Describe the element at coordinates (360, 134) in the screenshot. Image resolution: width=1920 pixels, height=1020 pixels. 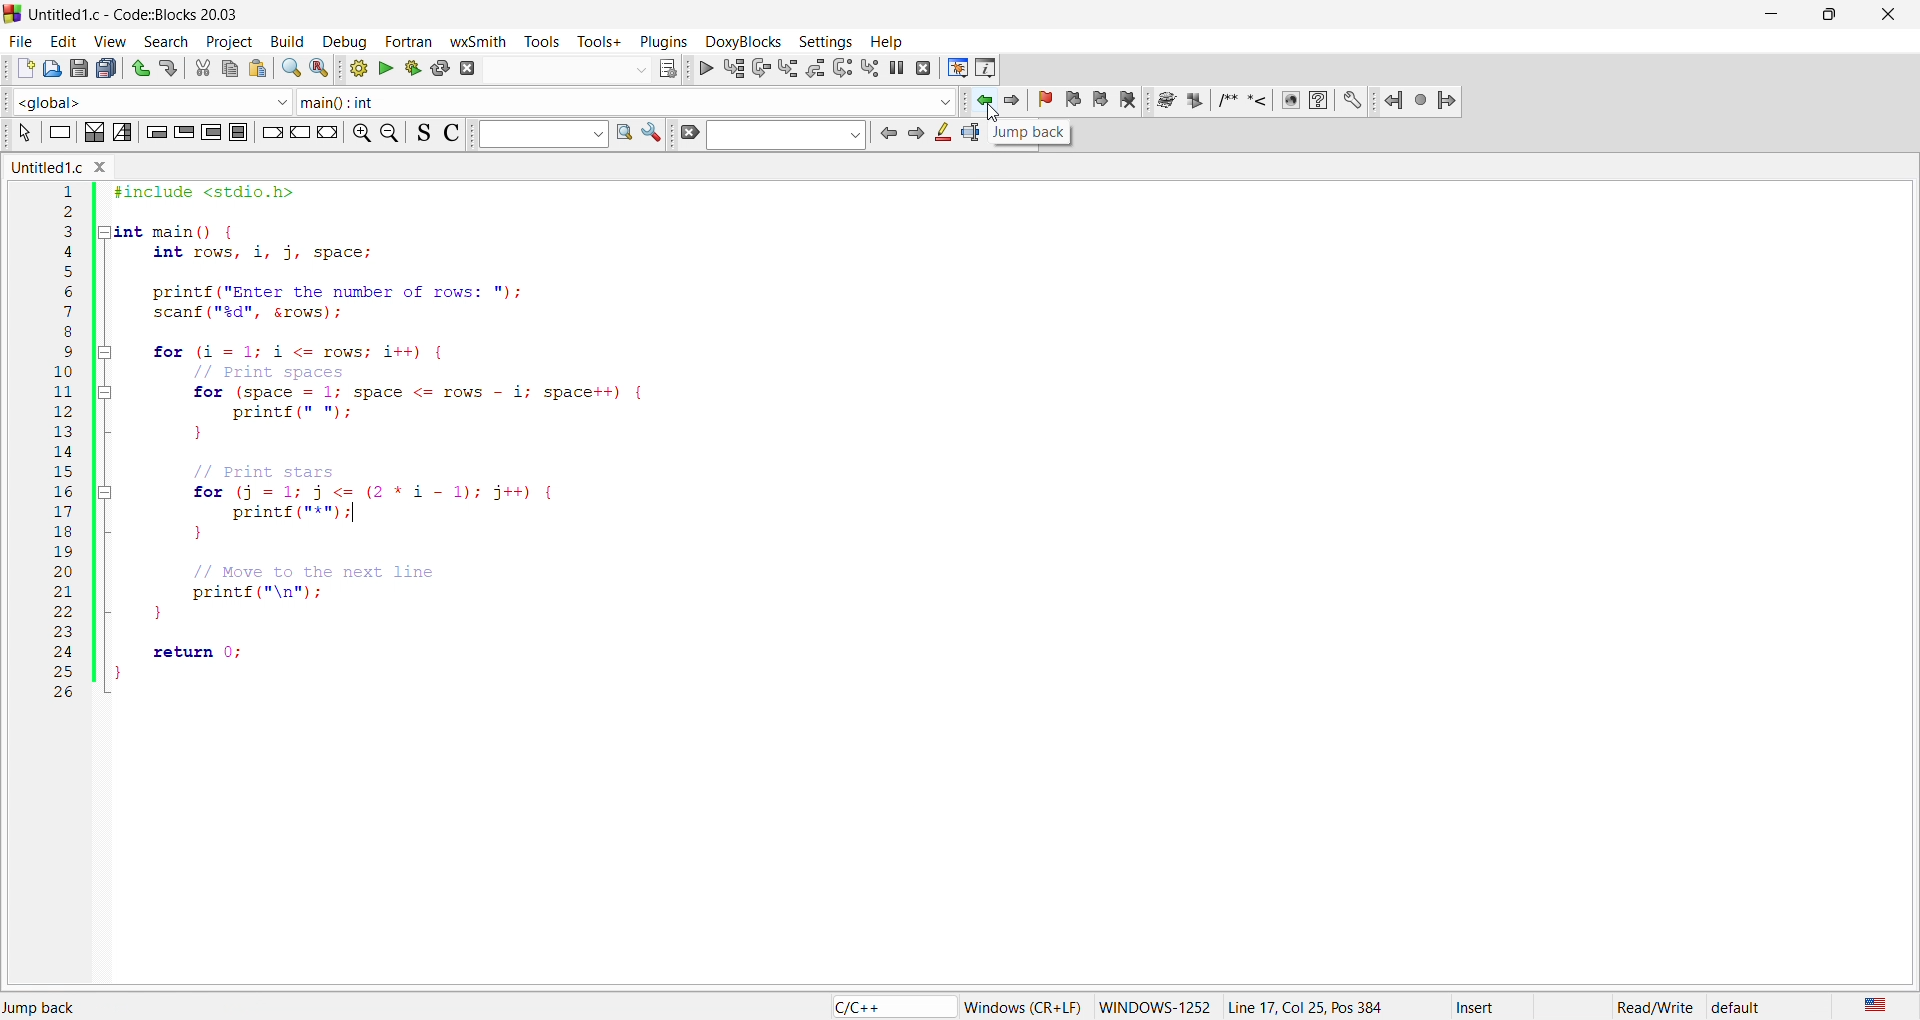
I see `zoom in ` at that location.